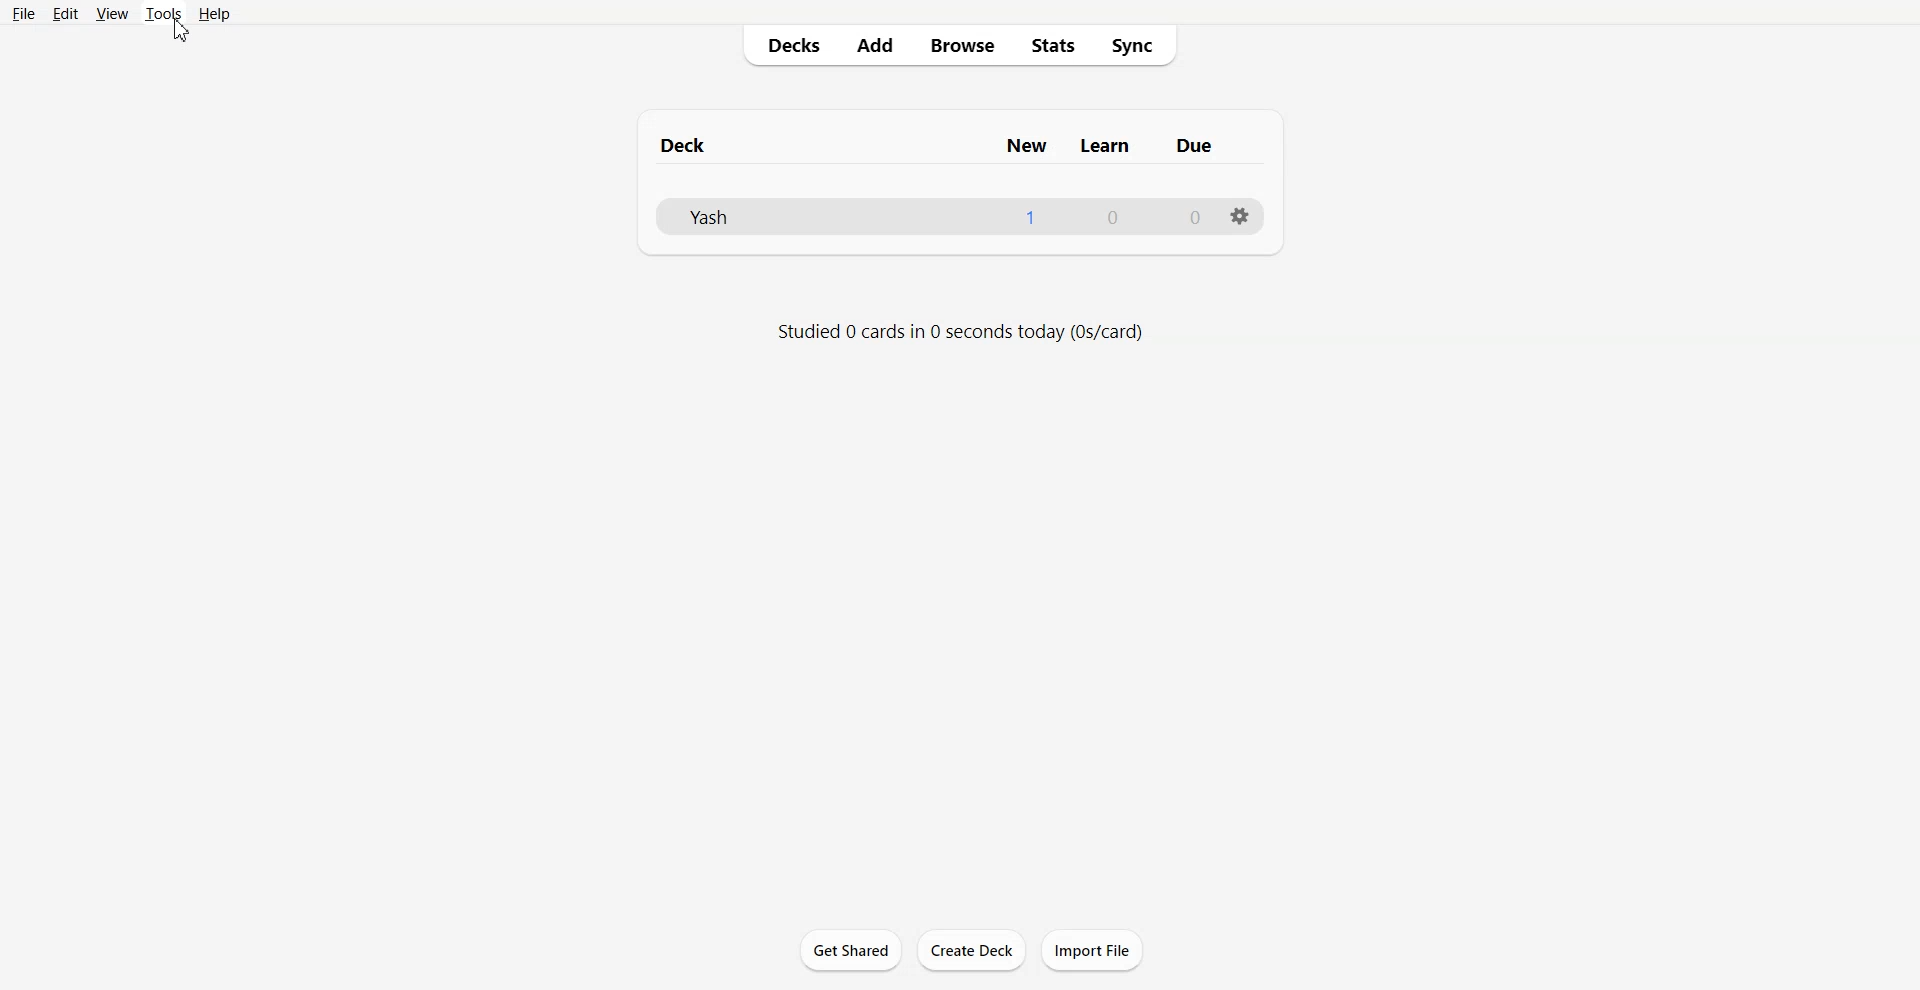 This screenshot has width=1920, height=990. Describe the element at coordinates (1242, 216) in the screenshot. I see `Settings` at that location.